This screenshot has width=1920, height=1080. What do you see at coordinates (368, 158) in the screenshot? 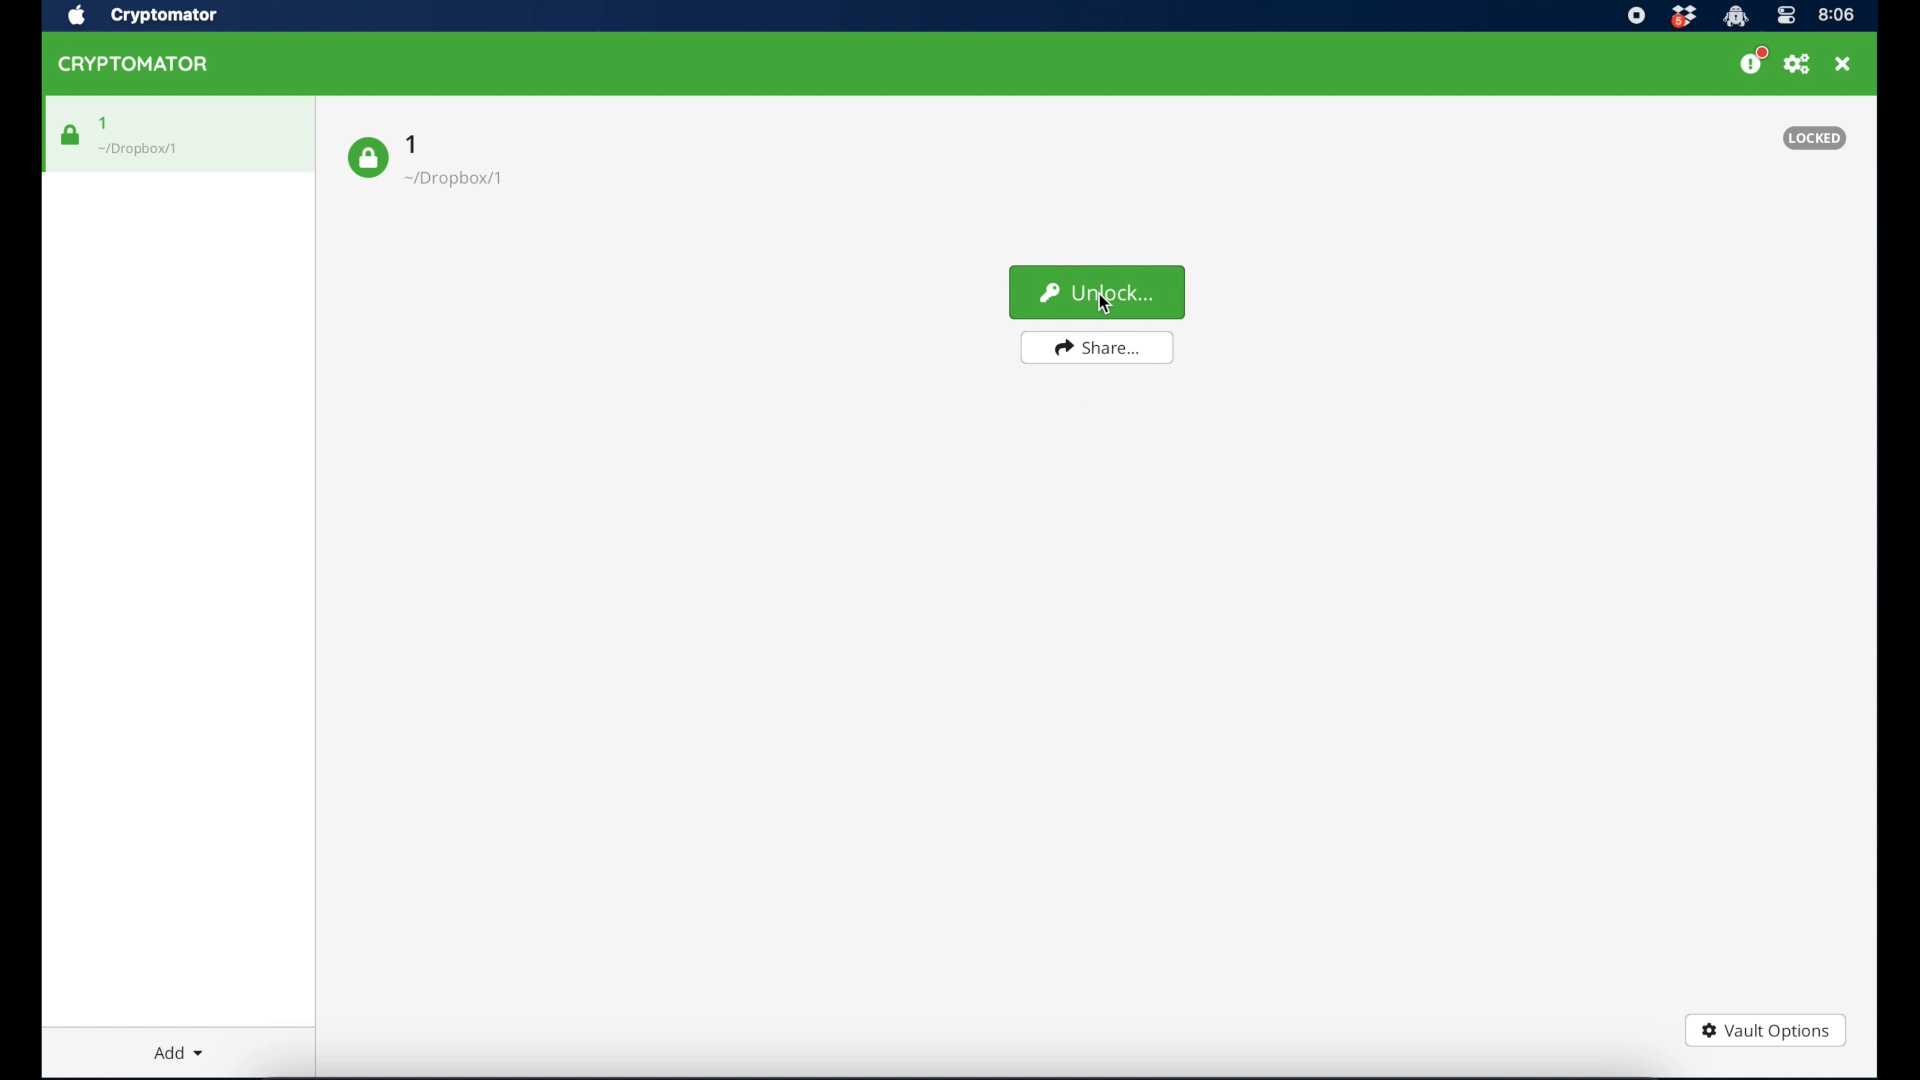
I see `vault icon` at bounding box center [368, 158].